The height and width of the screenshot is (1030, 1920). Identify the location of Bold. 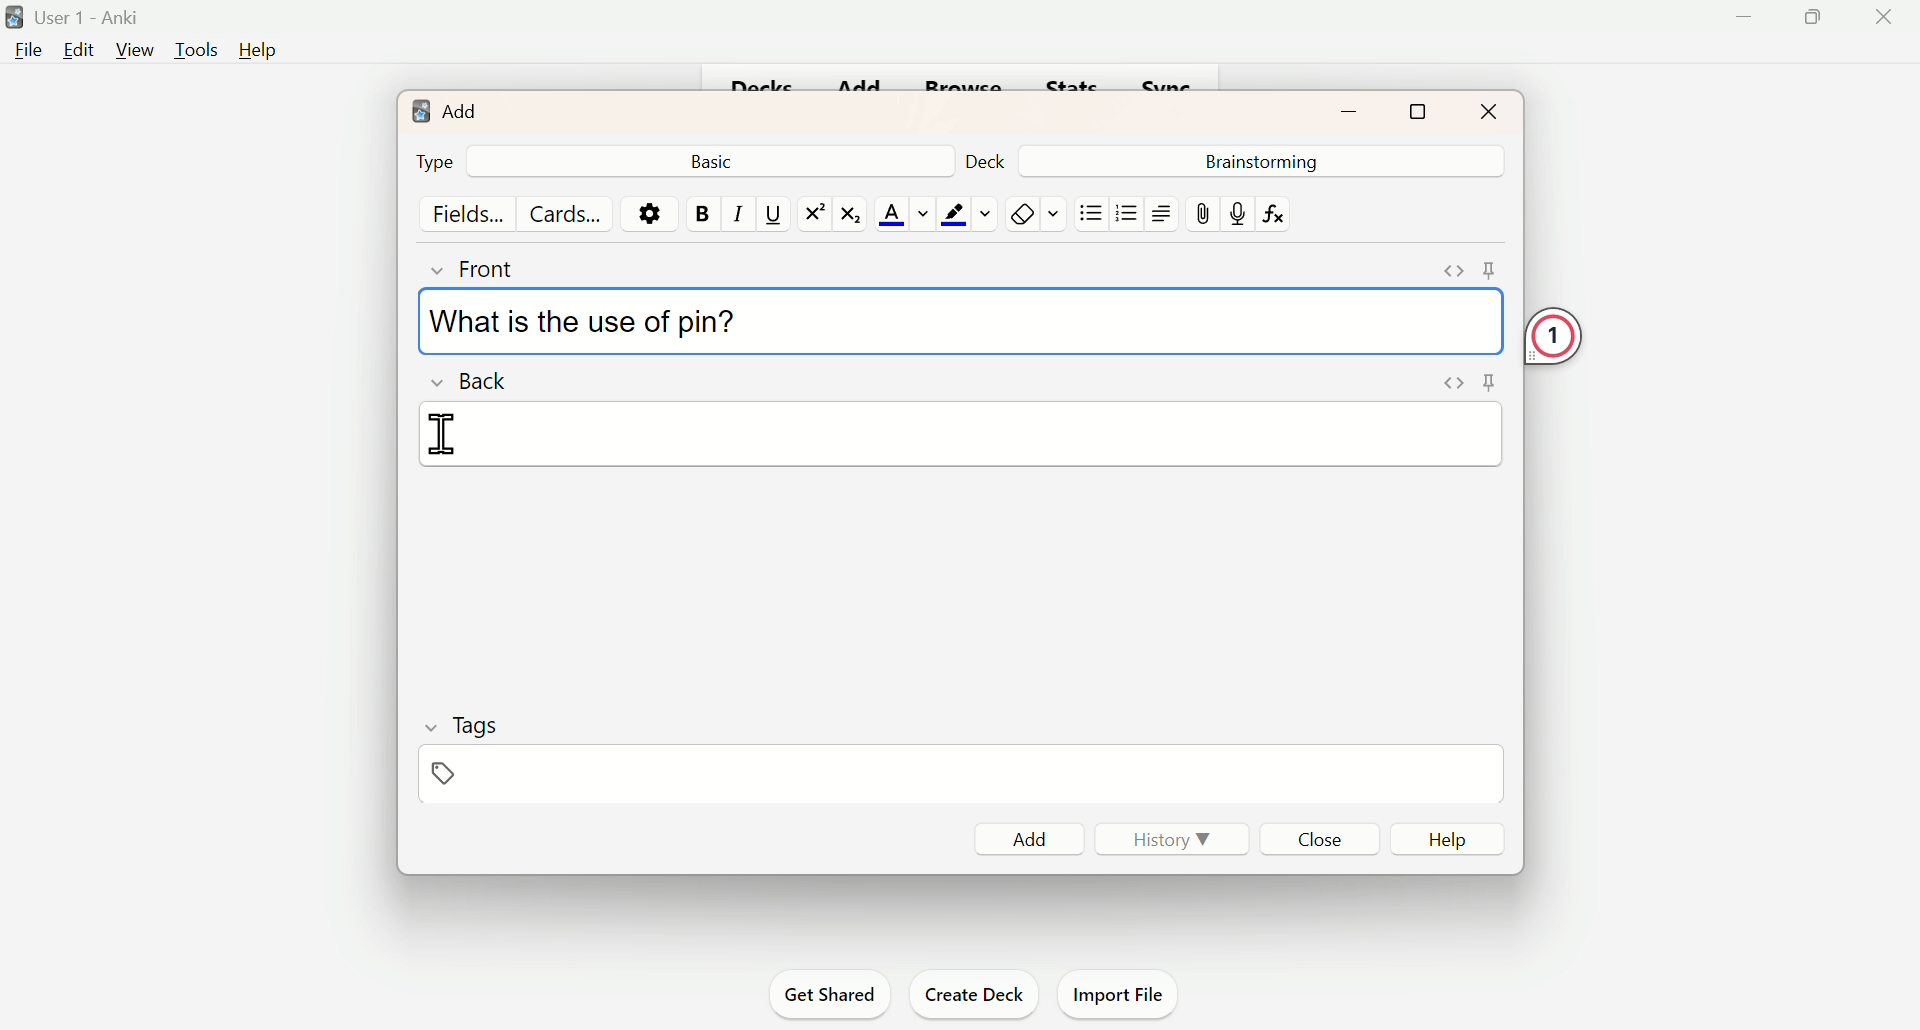
(701, 213).